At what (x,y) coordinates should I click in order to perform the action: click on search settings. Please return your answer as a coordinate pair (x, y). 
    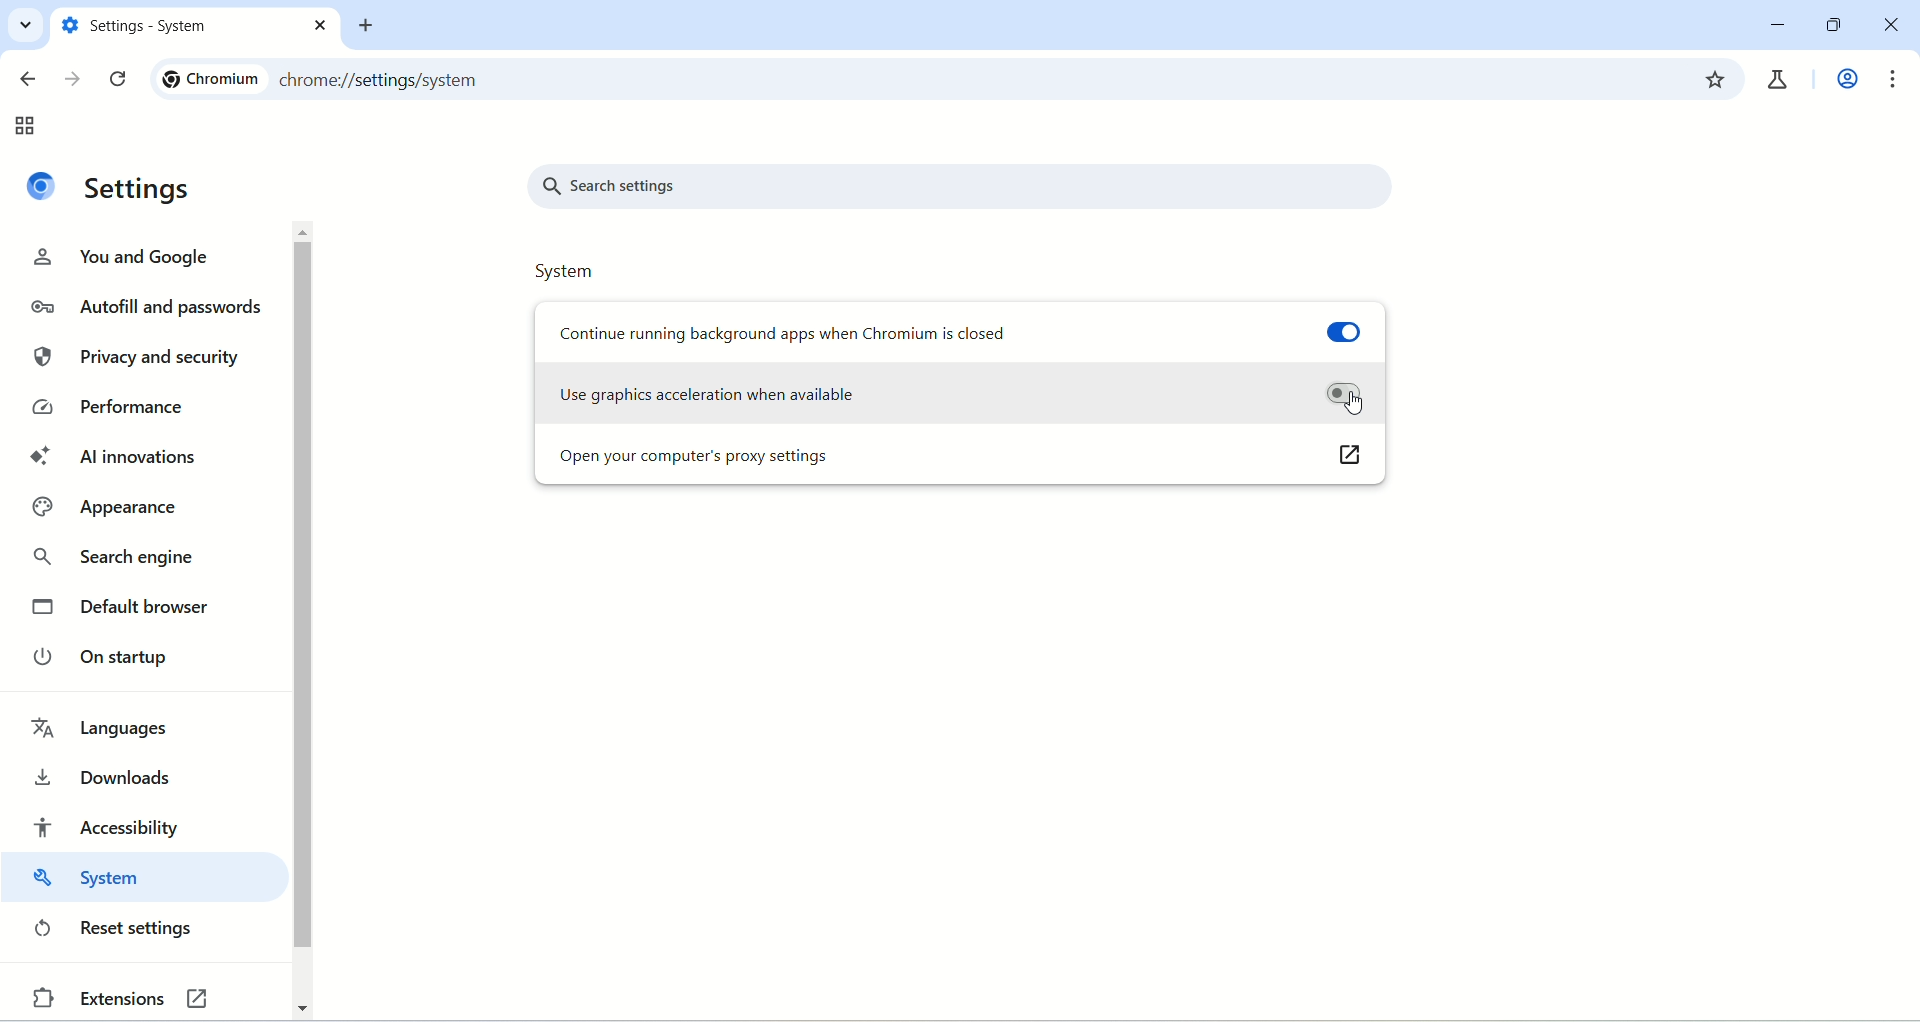
    Looking at the image, I should click on (967, 188).